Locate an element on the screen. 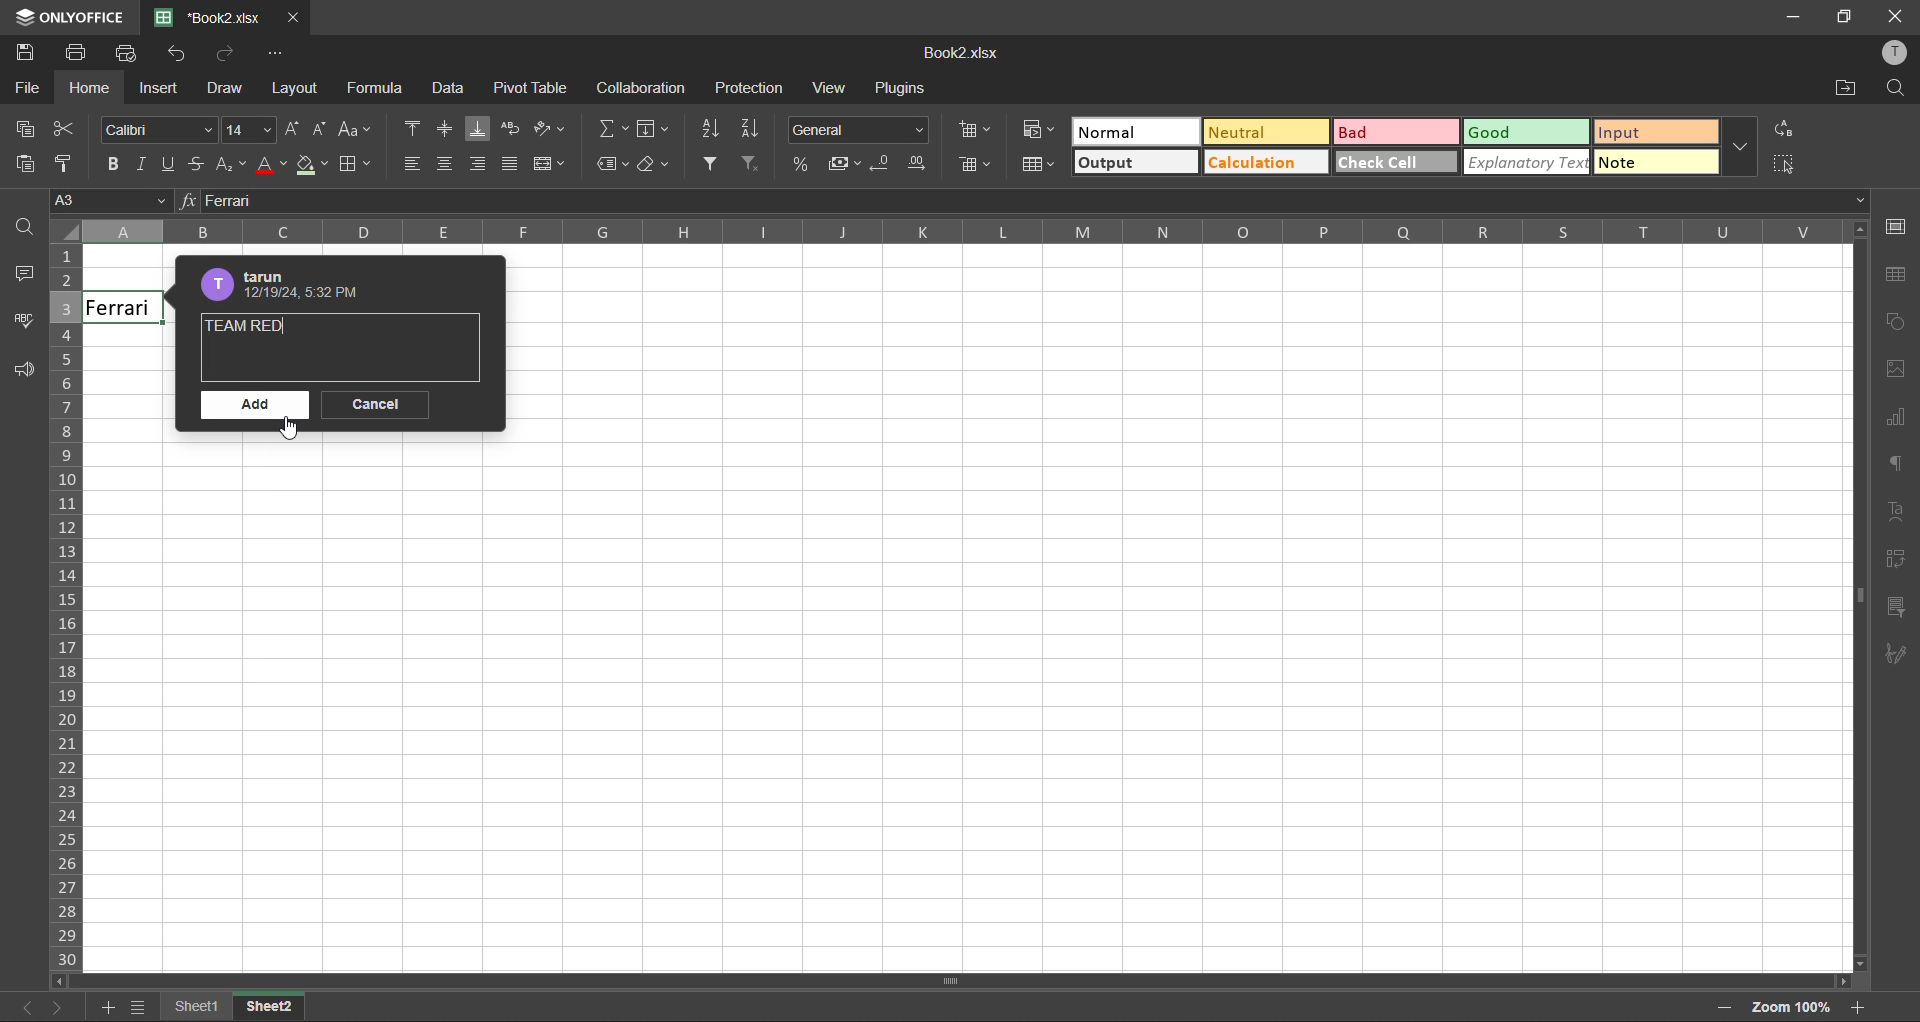 The height and width of the screenshot is (1022, 1920). find is located at coordinates (1902, 87).